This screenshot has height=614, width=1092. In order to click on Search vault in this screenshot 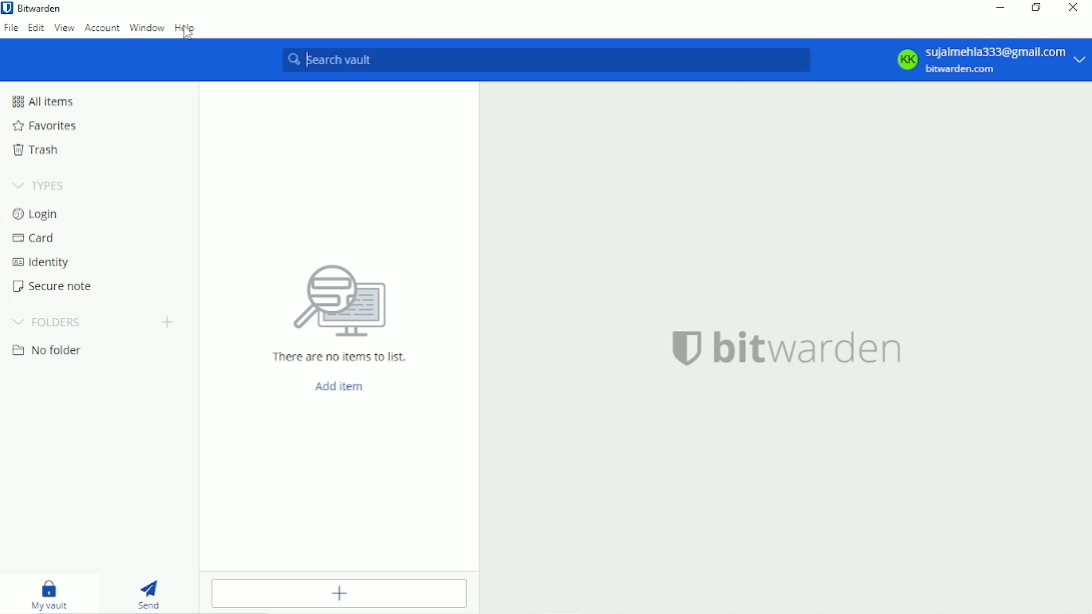, I will do `click(545, 59)`.